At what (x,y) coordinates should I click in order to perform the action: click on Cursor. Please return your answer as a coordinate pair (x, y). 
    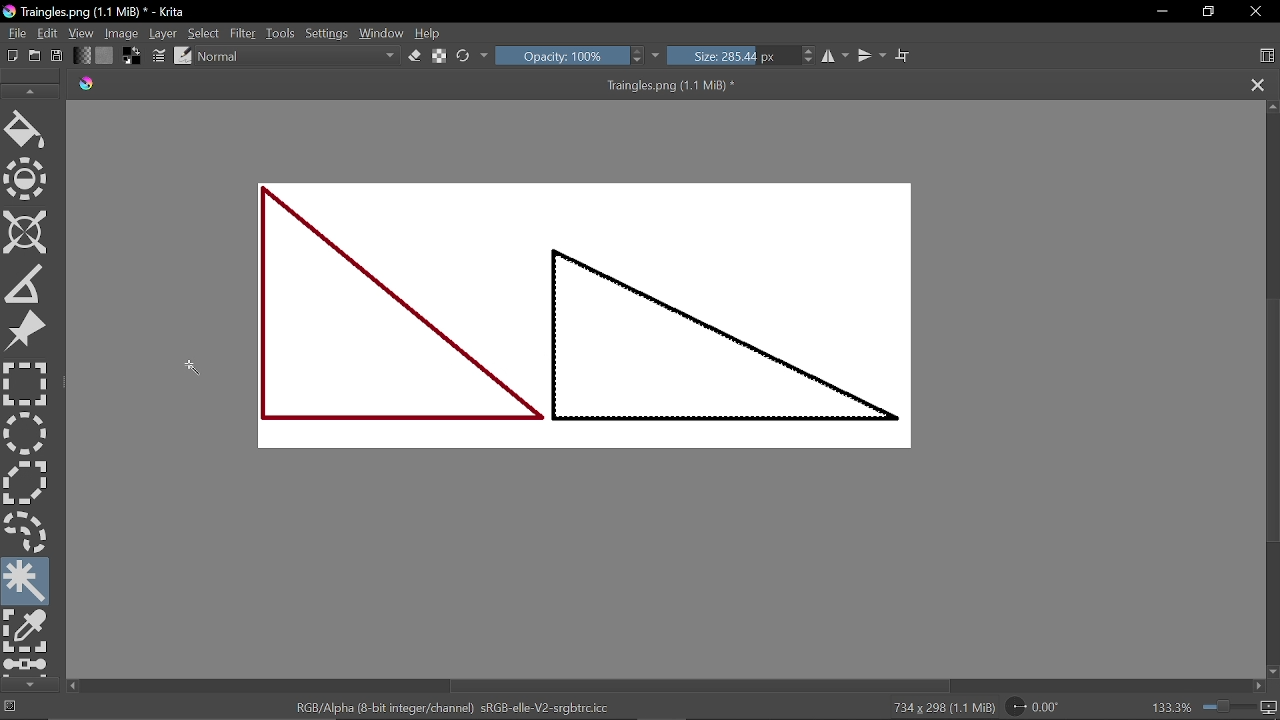
    Looking at the image, I should click on (197, 368).